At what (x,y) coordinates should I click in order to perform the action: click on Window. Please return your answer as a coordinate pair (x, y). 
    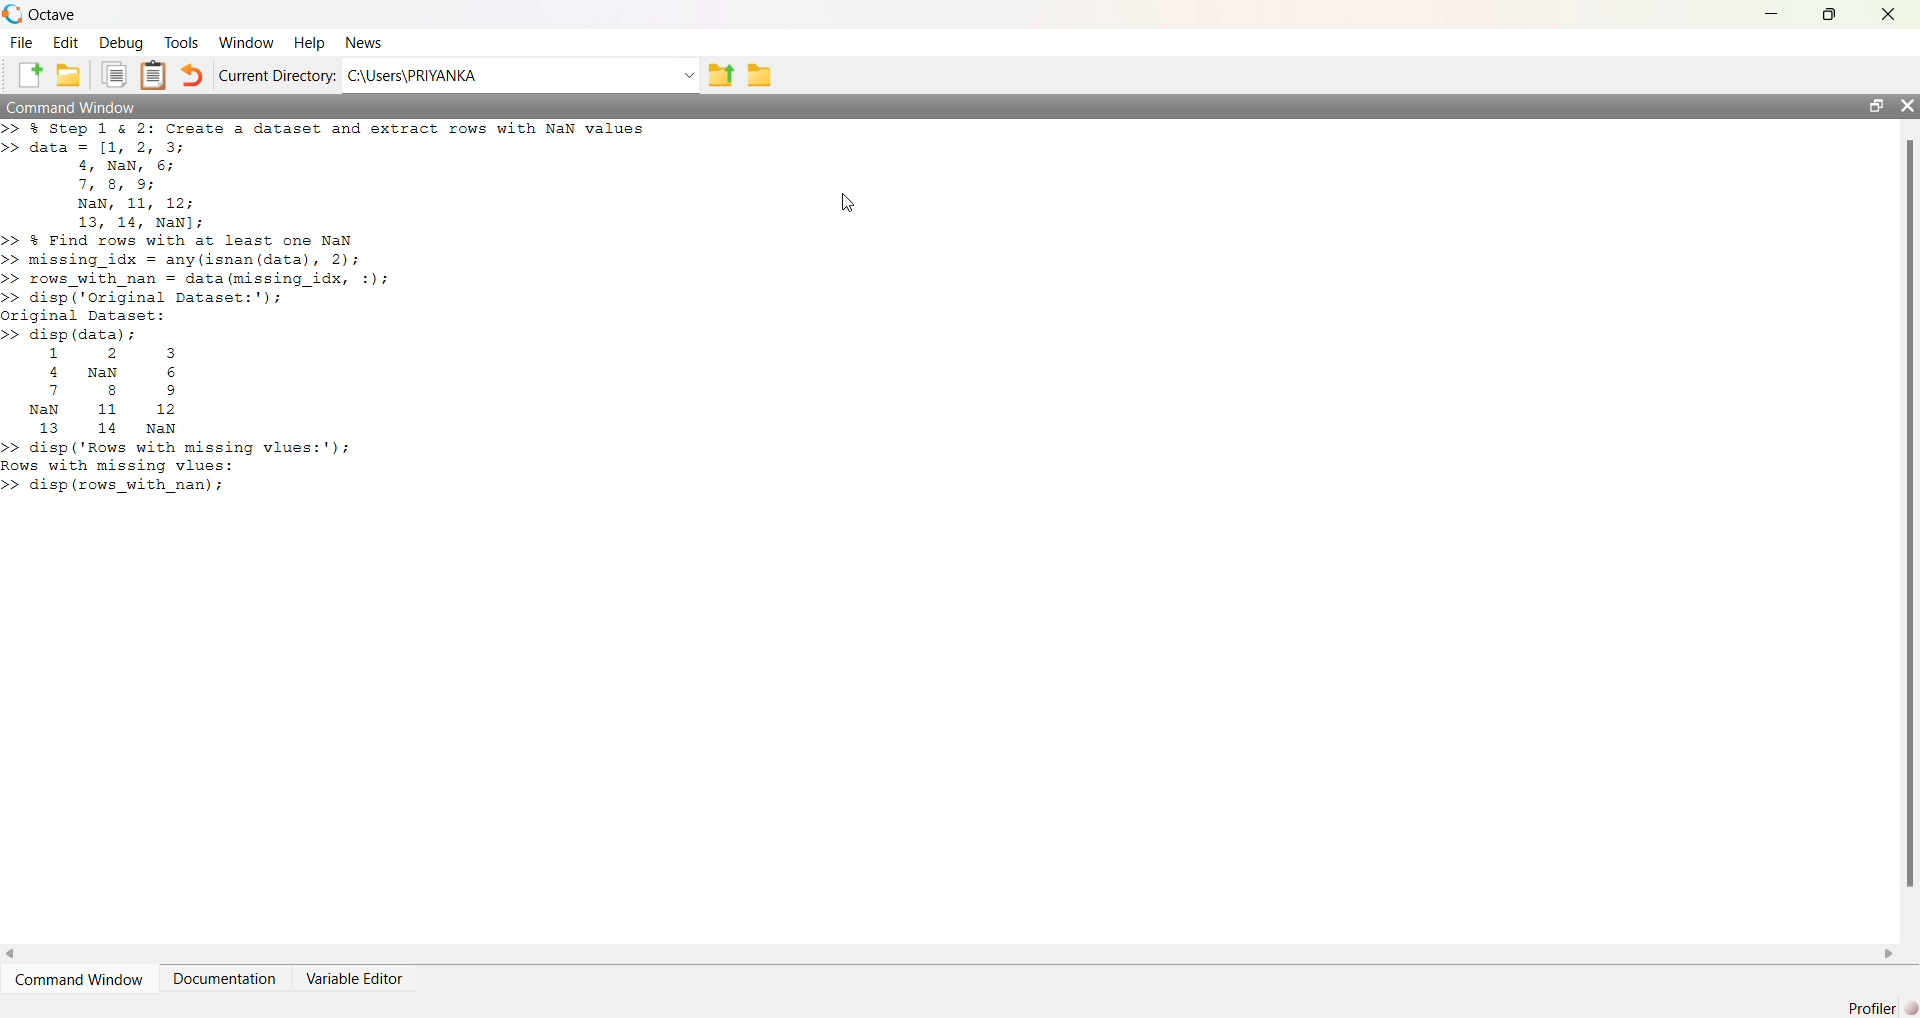
    Looking at the image, I should click on (248, 43).